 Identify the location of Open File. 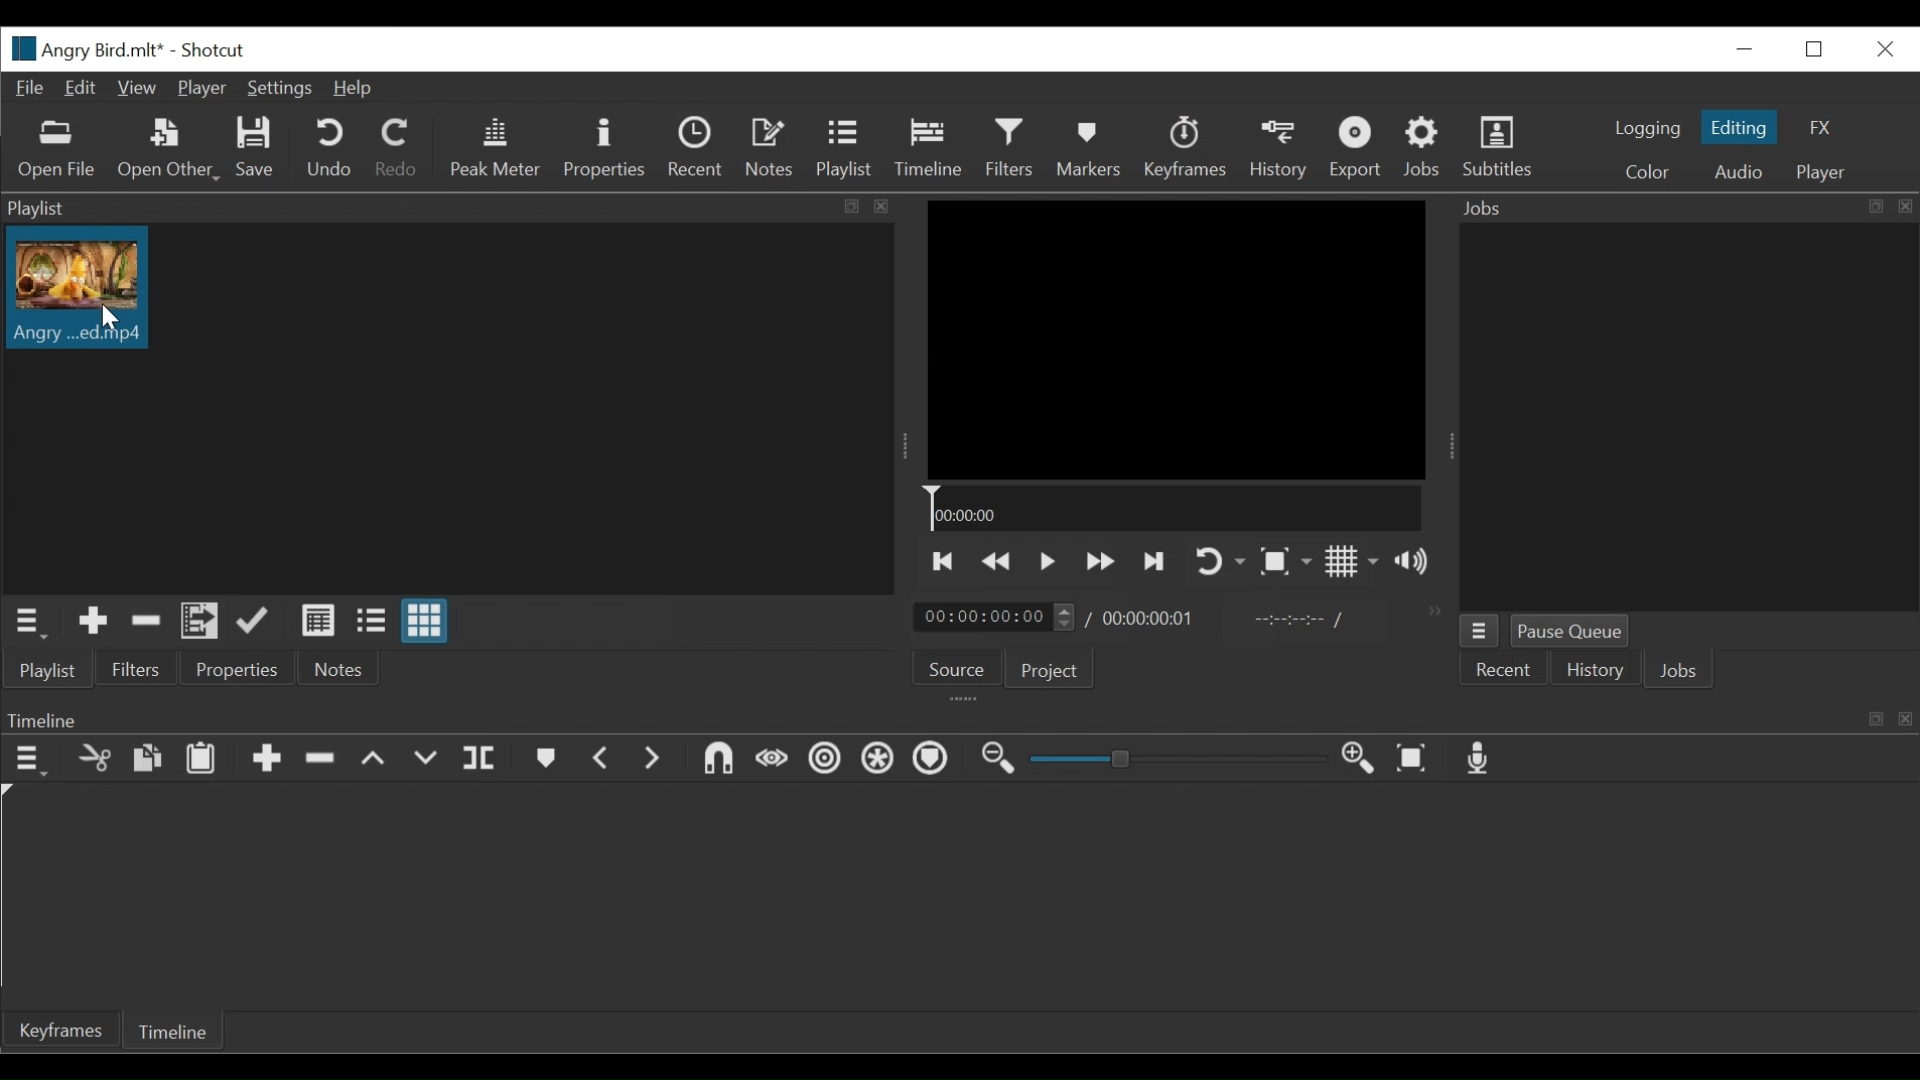
(56, 150).